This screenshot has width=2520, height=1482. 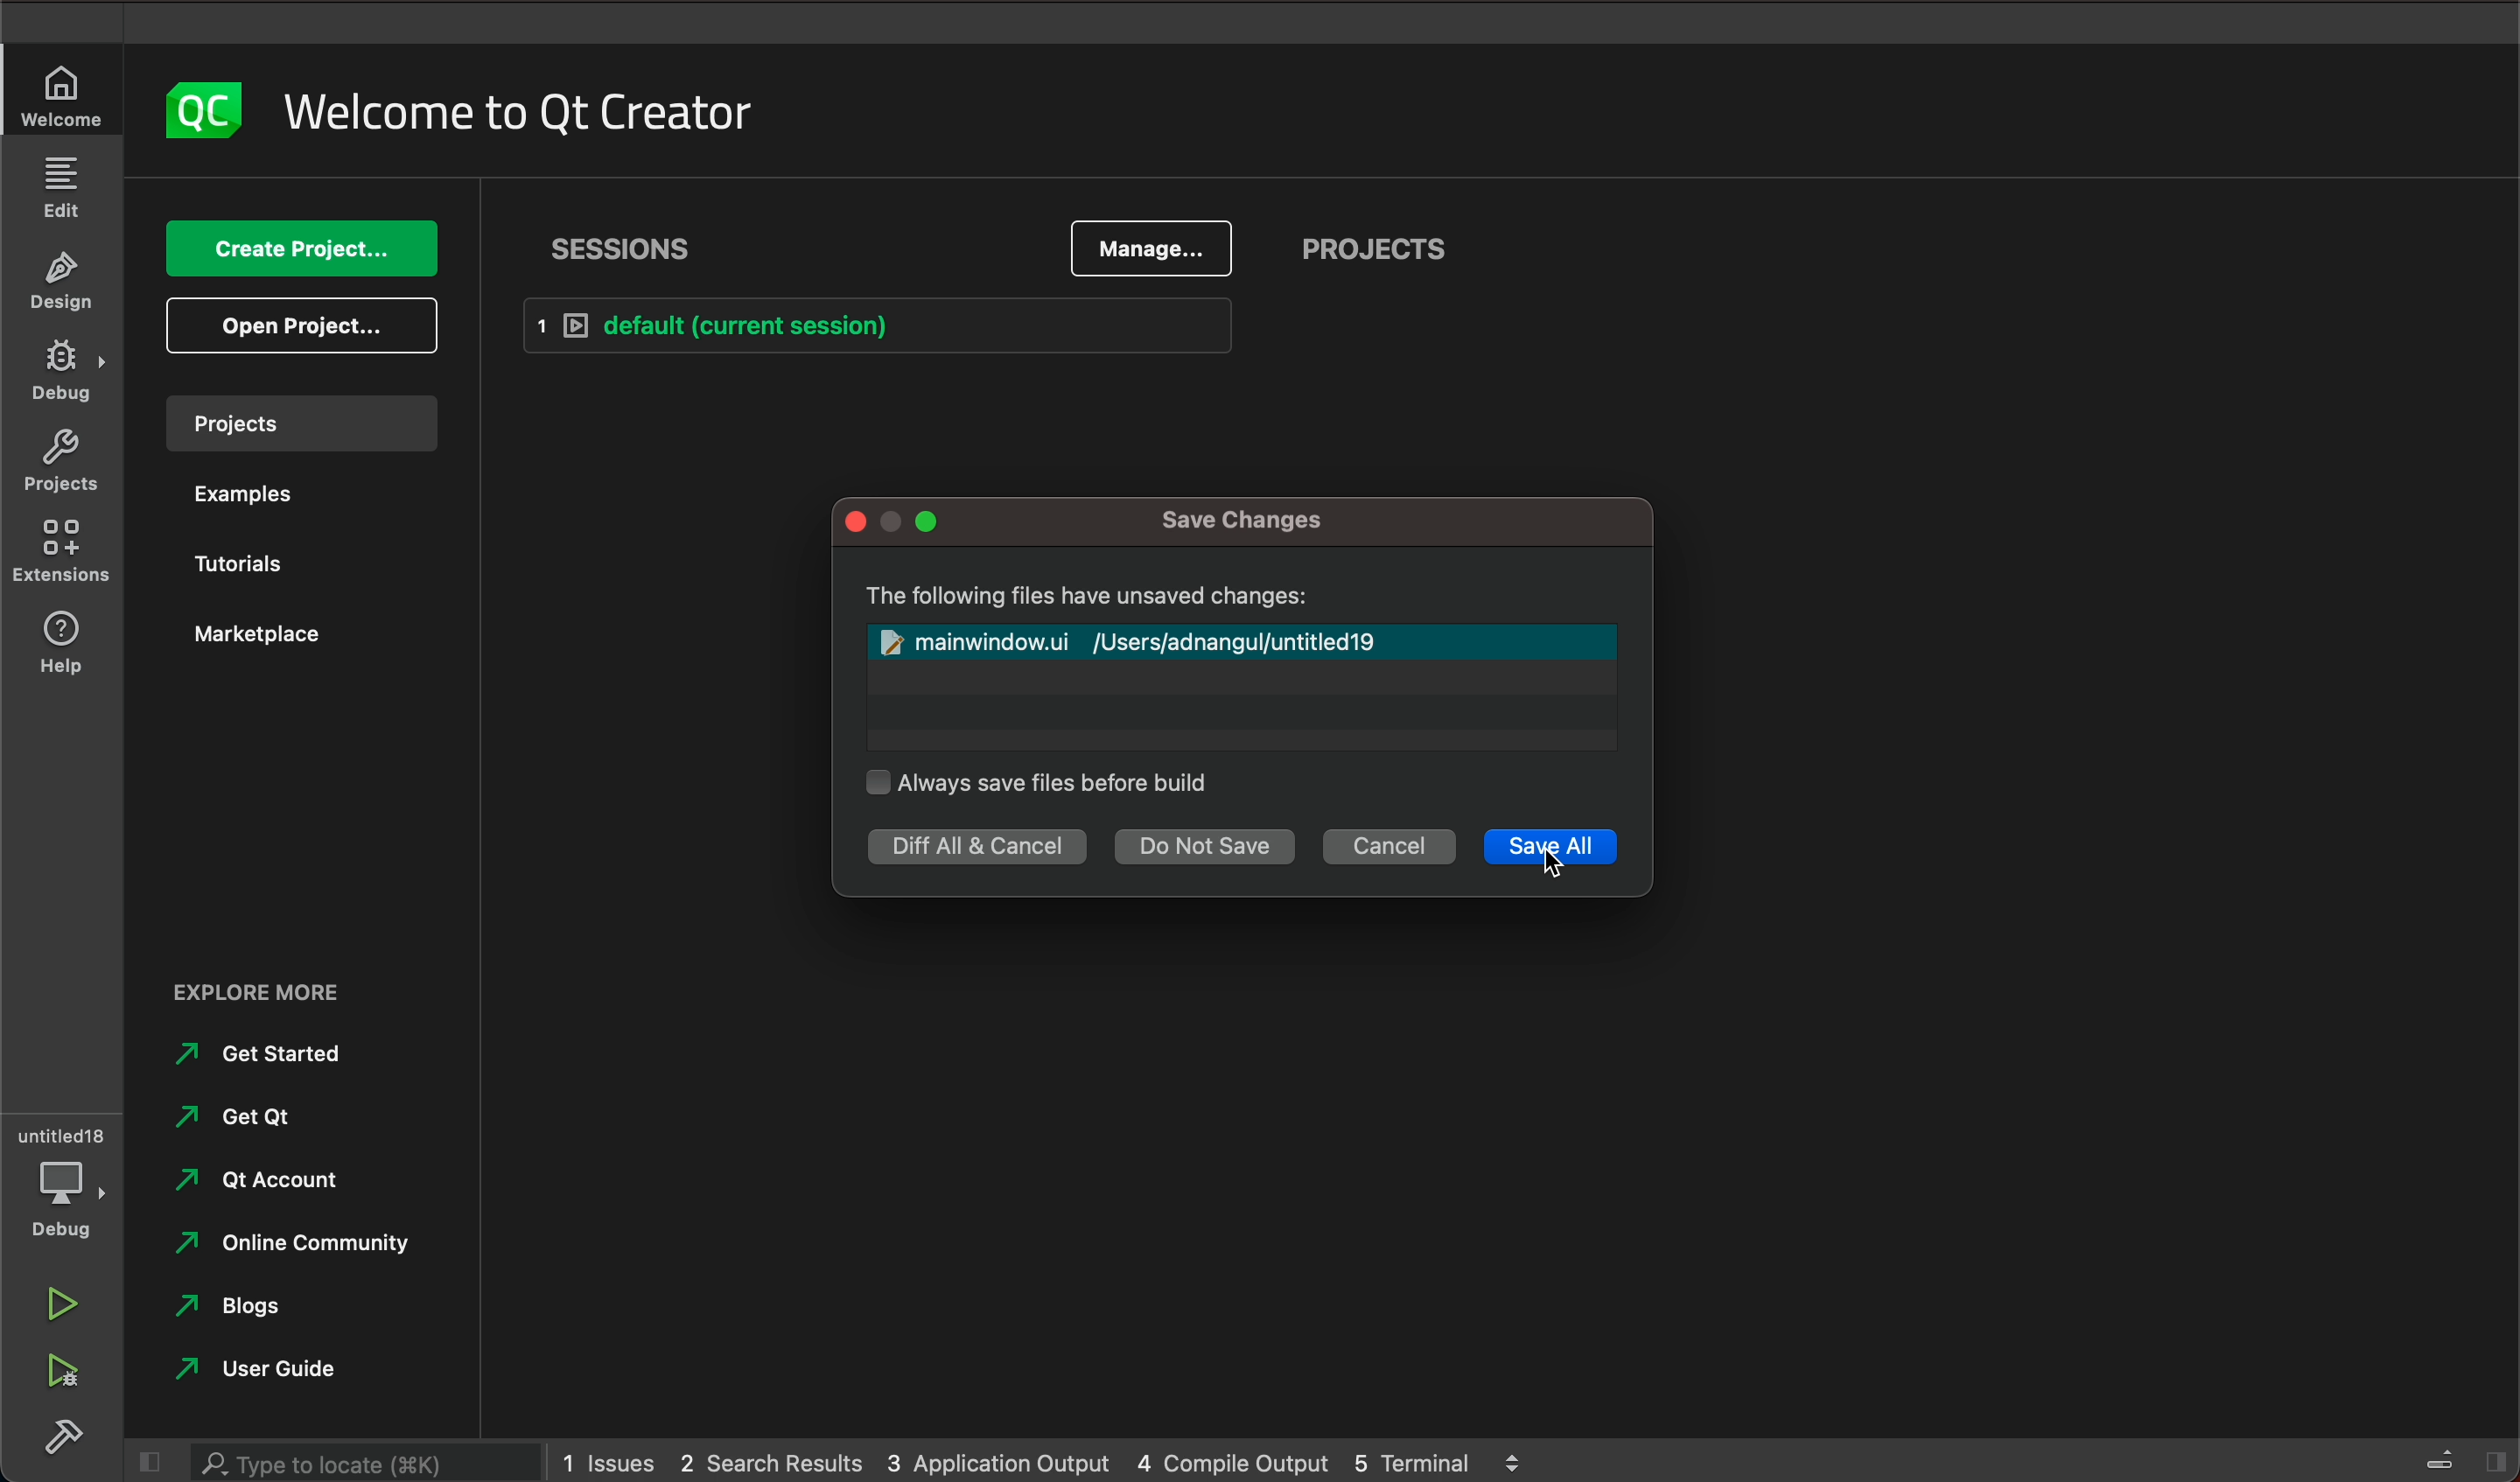 What do you see at coordinates (293, 1244) in the screenshot?
I see `Online Community` at bounding box center [293, 1244].